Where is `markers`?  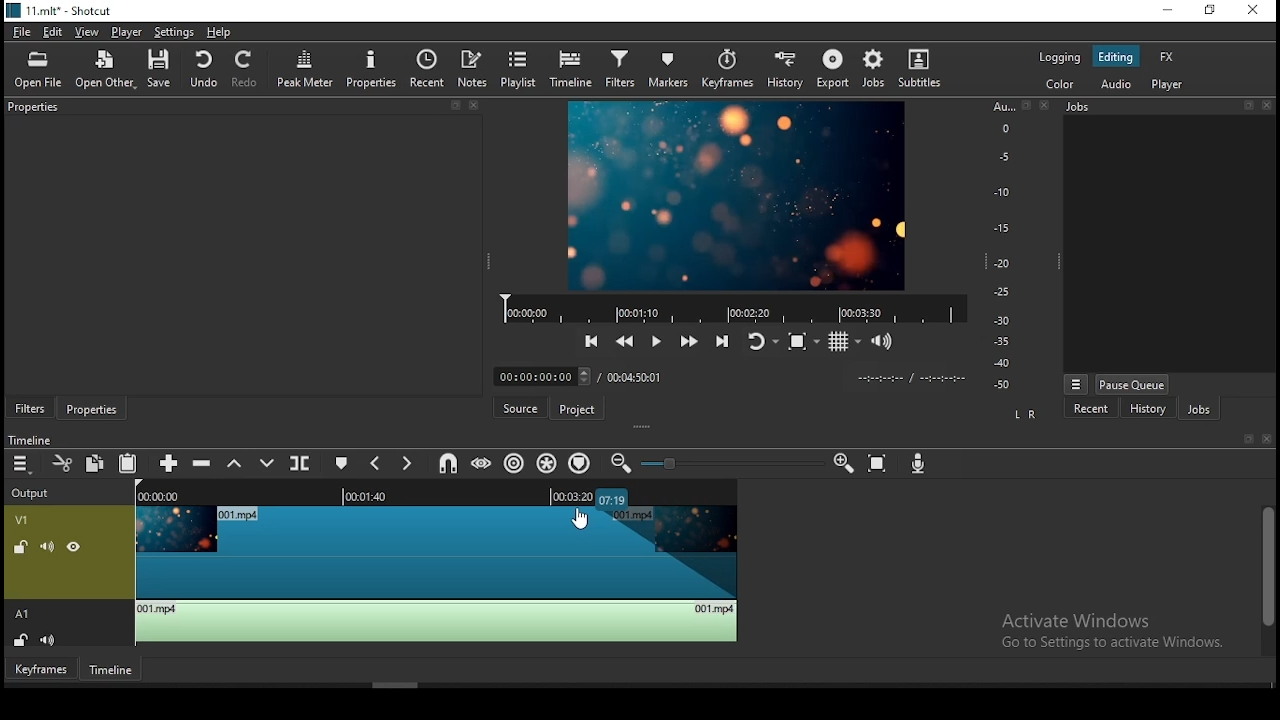 markers is located at coordinates (670, 67).